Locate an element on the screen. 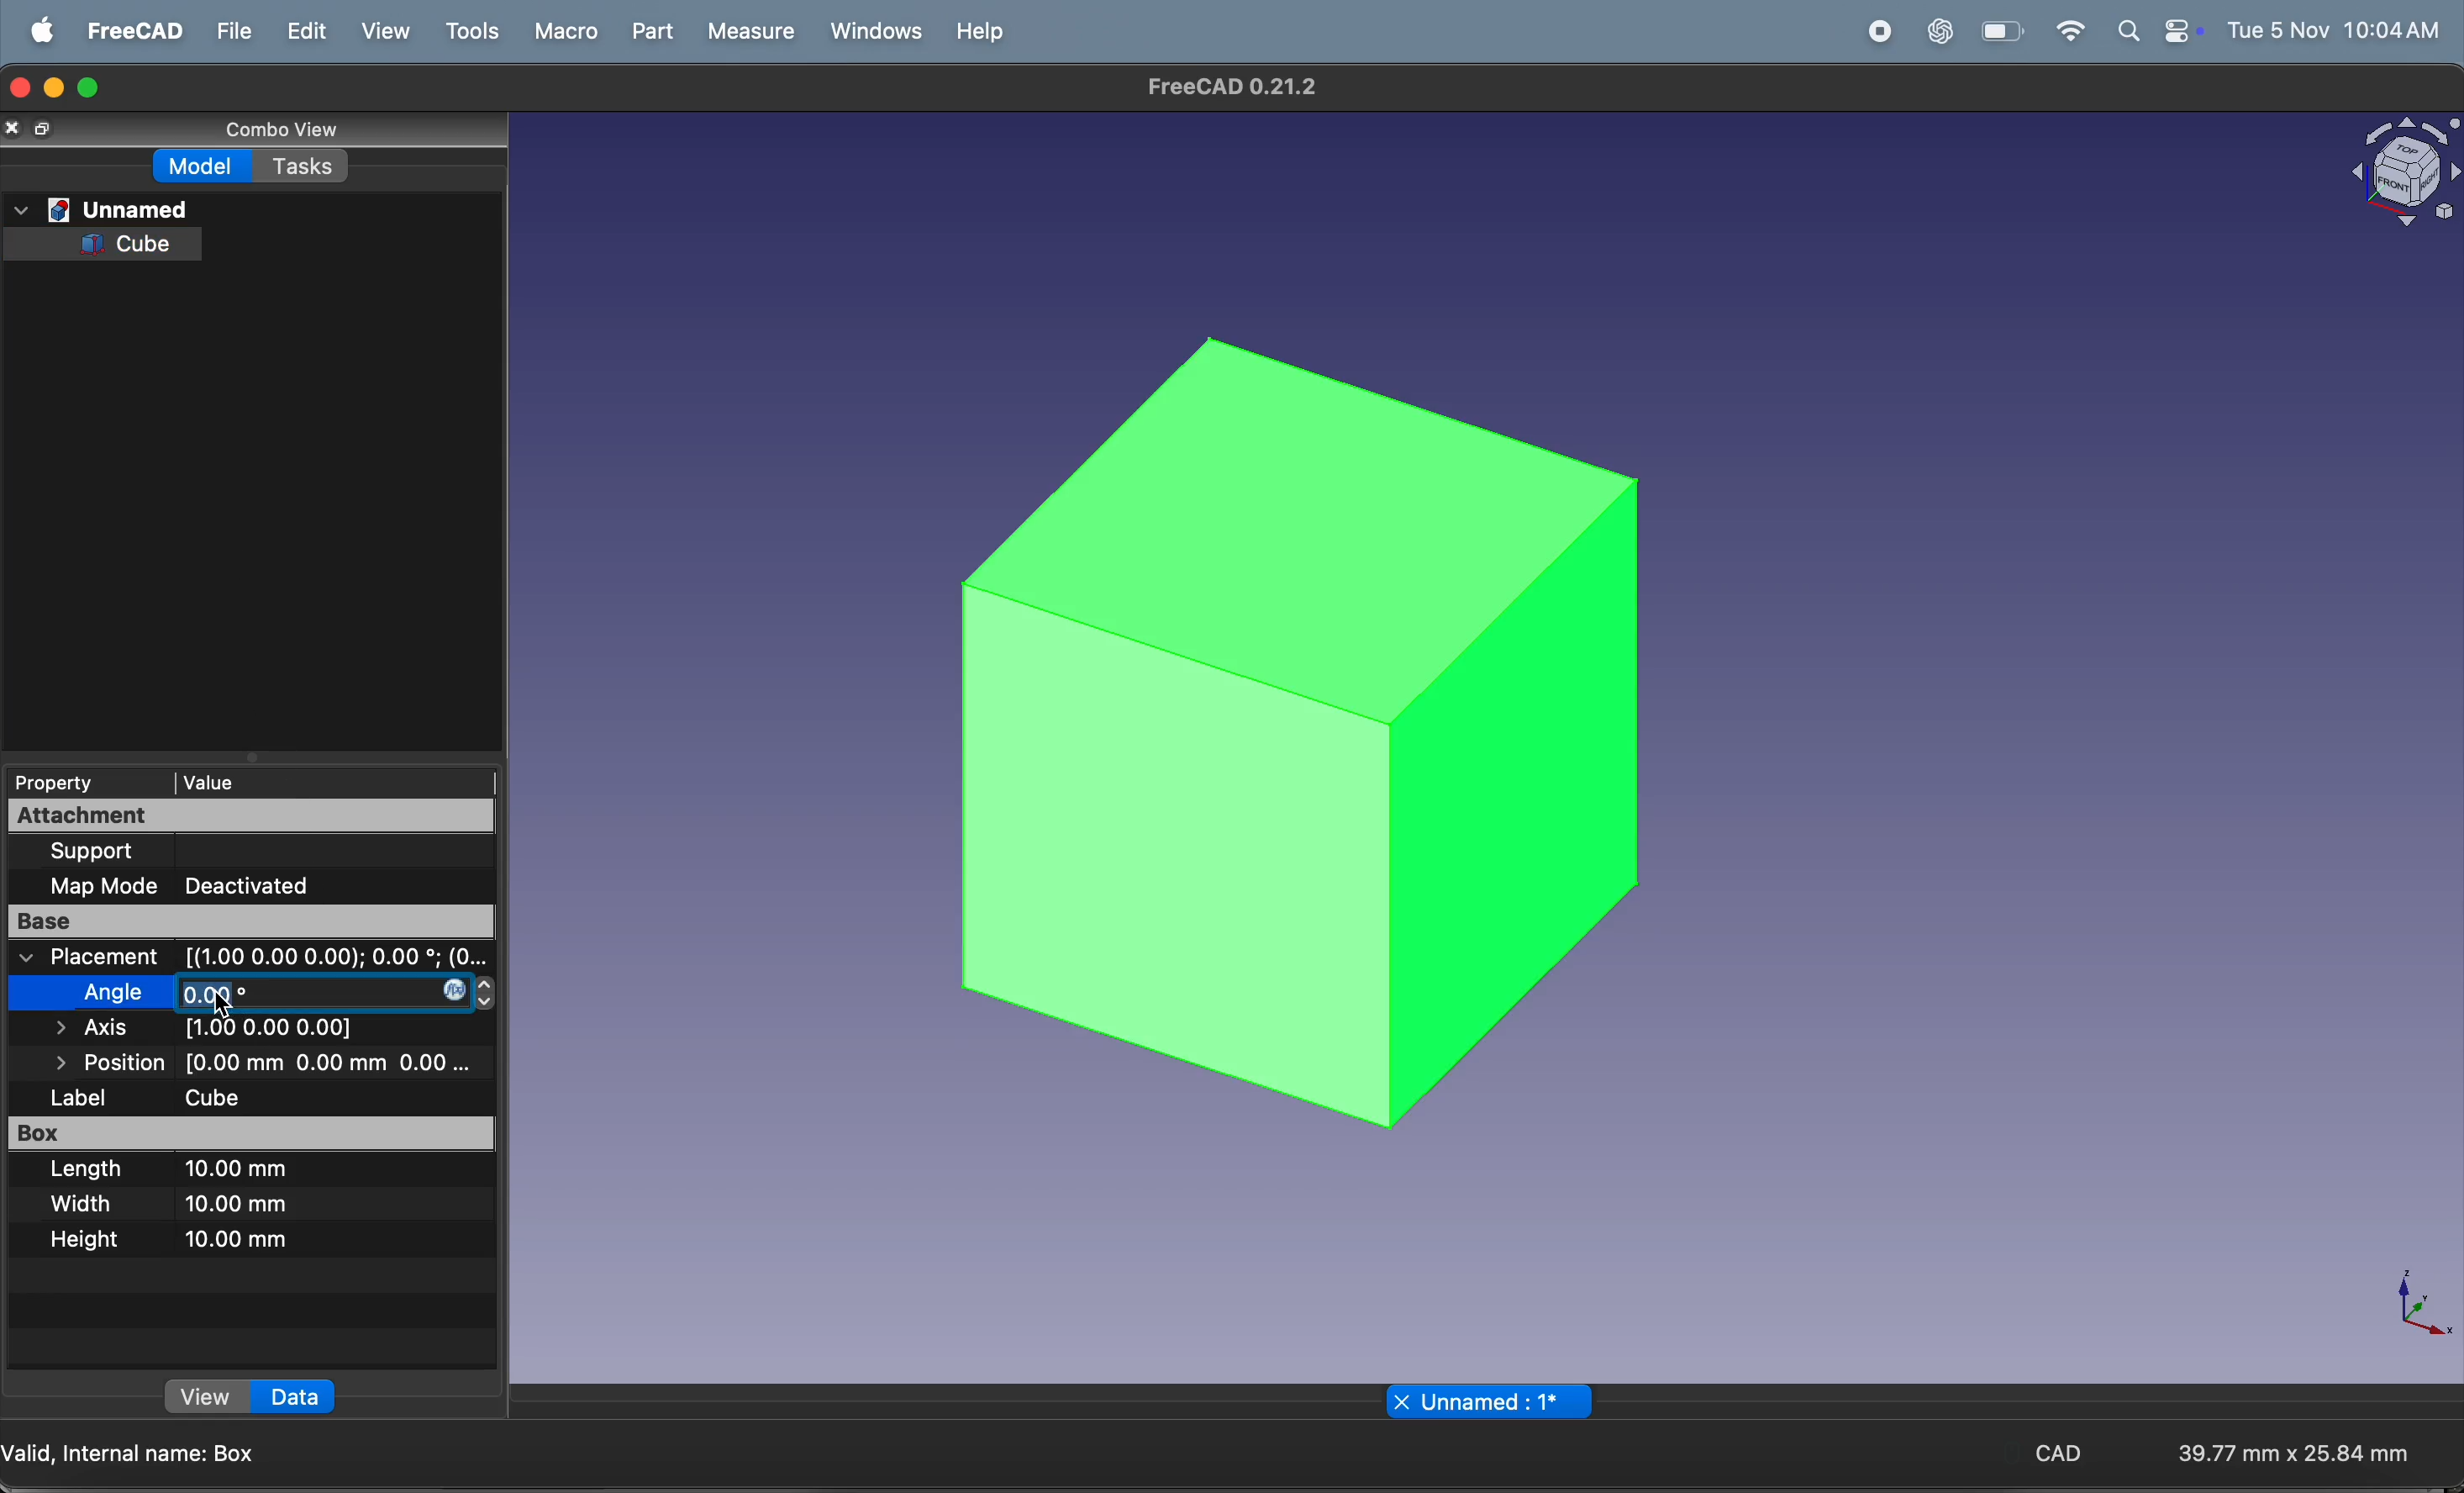  Model is located at coordinates (201, 166).